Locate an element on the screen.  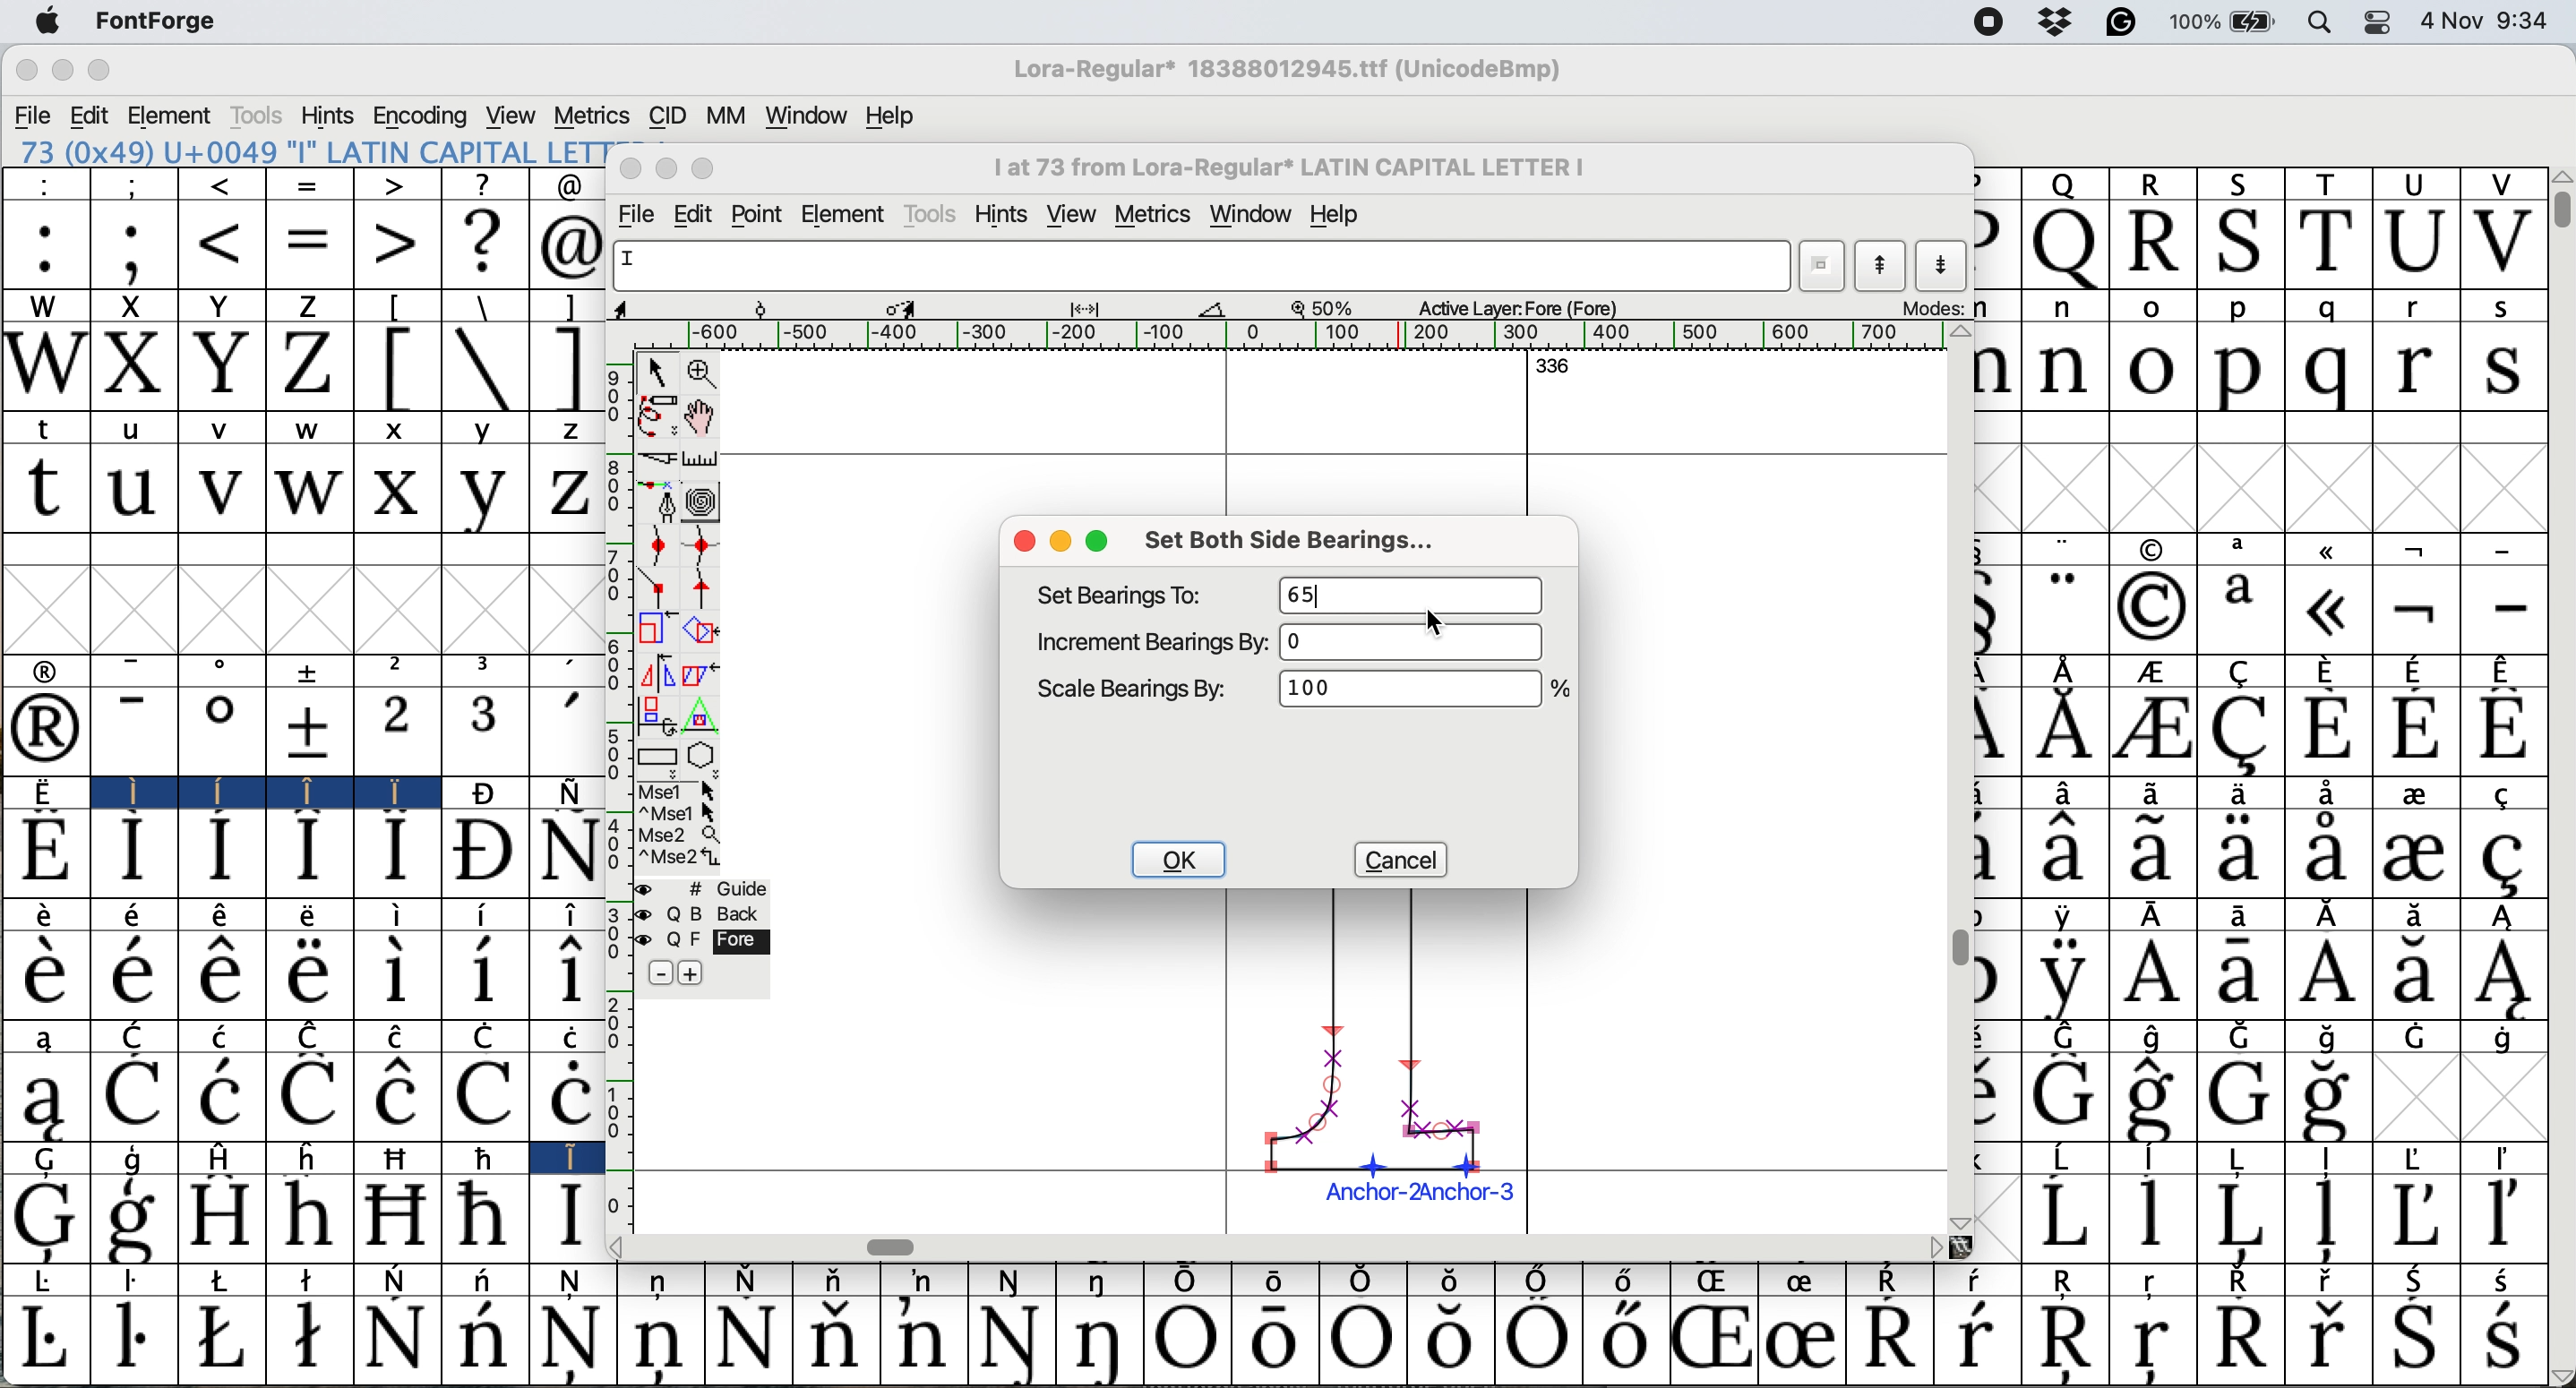
change whether spiro is active or not is located at coordinates (704, 501).